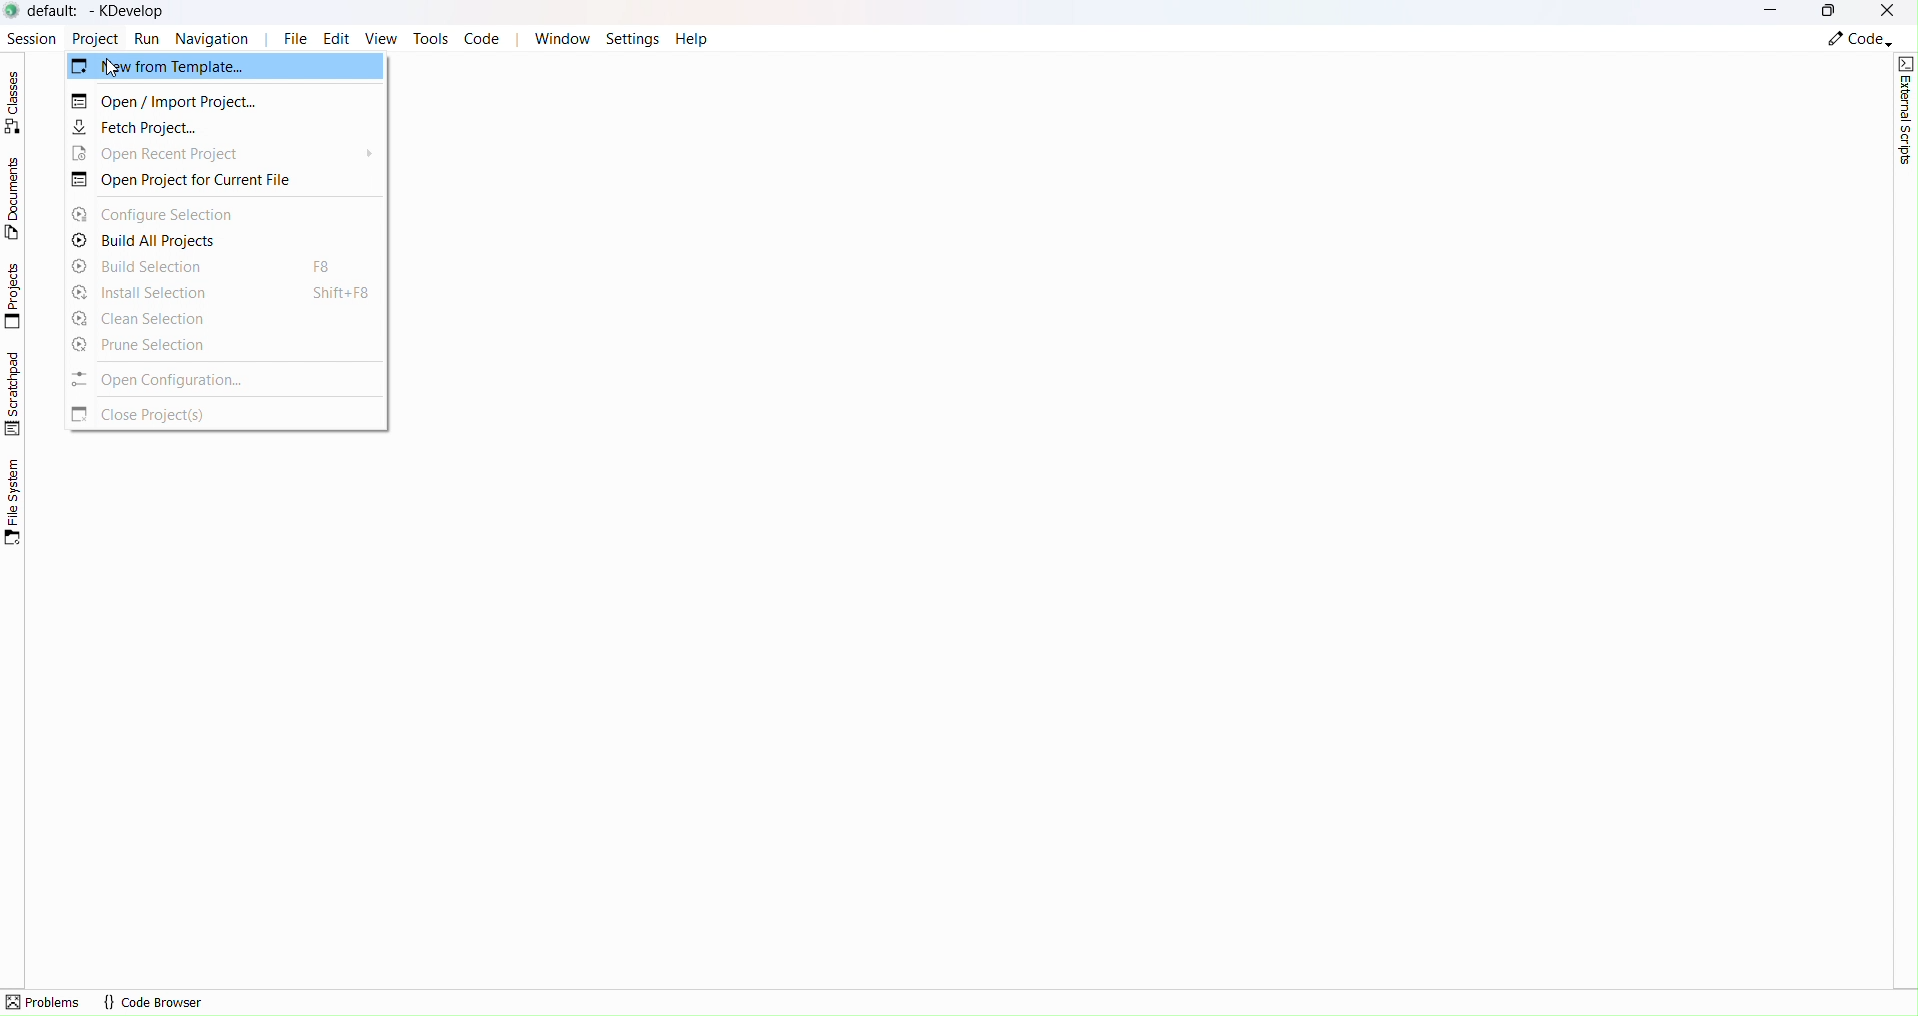  I want to click on Navigation, so click(218, 38).